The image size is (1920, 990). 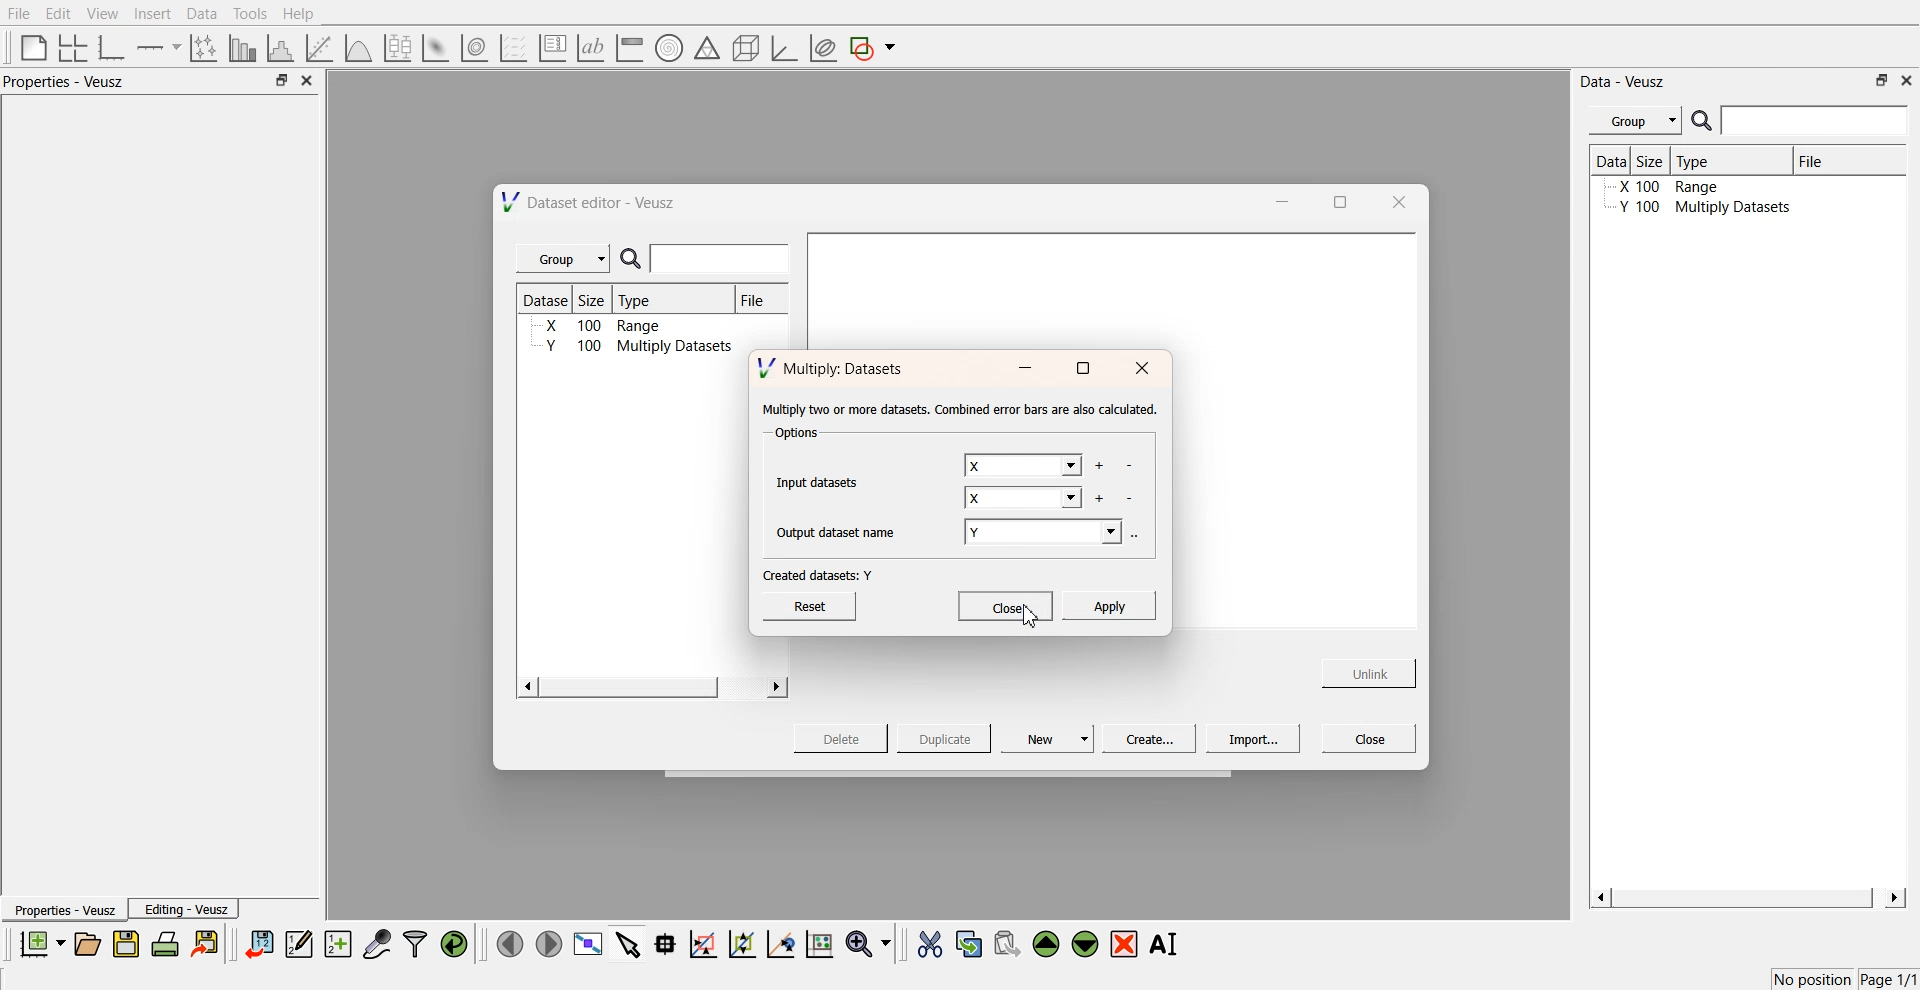 What do you see at coordinates (308, 81) in the screenshot?
I see `close` at bounding box center [308, 81].